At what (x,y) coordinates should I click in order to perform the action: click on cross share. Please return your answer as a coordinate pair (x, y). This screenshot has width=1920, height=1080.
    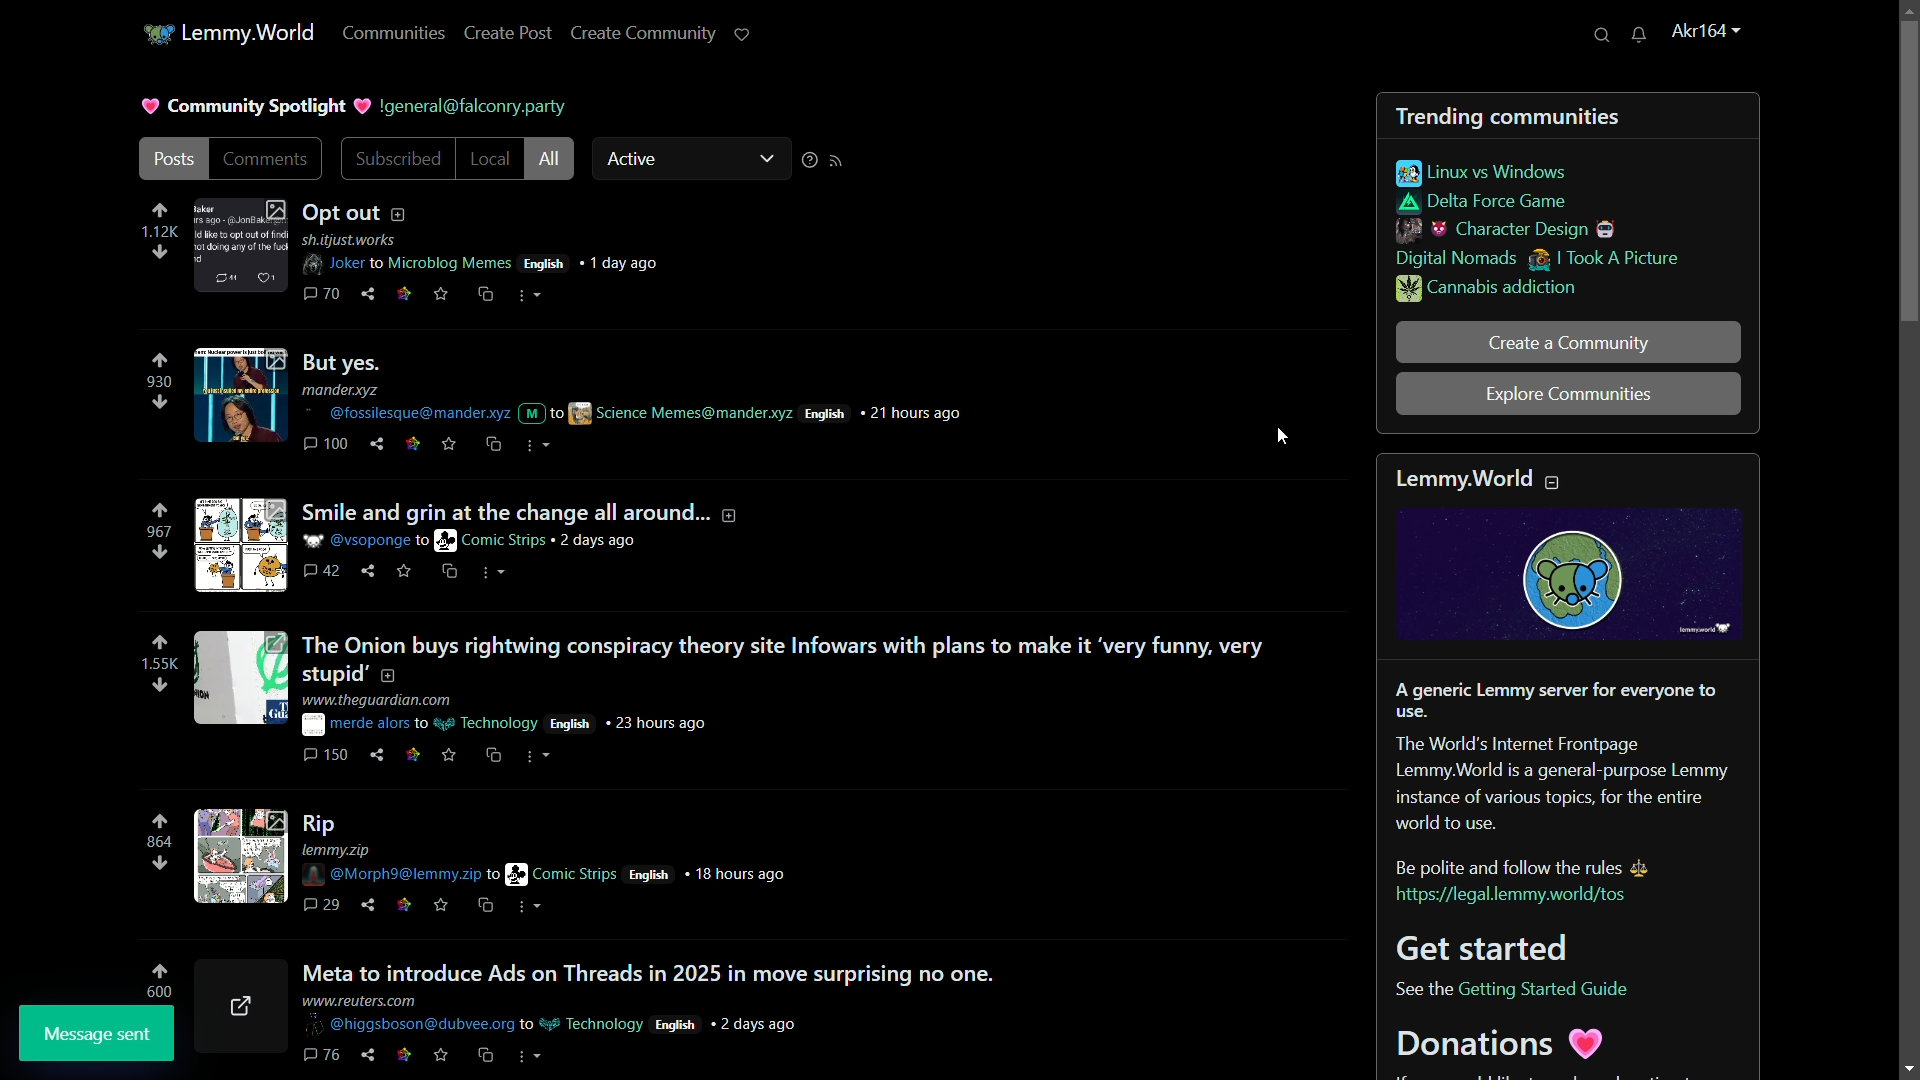
    Looking at the image, I should click on (490, 290).